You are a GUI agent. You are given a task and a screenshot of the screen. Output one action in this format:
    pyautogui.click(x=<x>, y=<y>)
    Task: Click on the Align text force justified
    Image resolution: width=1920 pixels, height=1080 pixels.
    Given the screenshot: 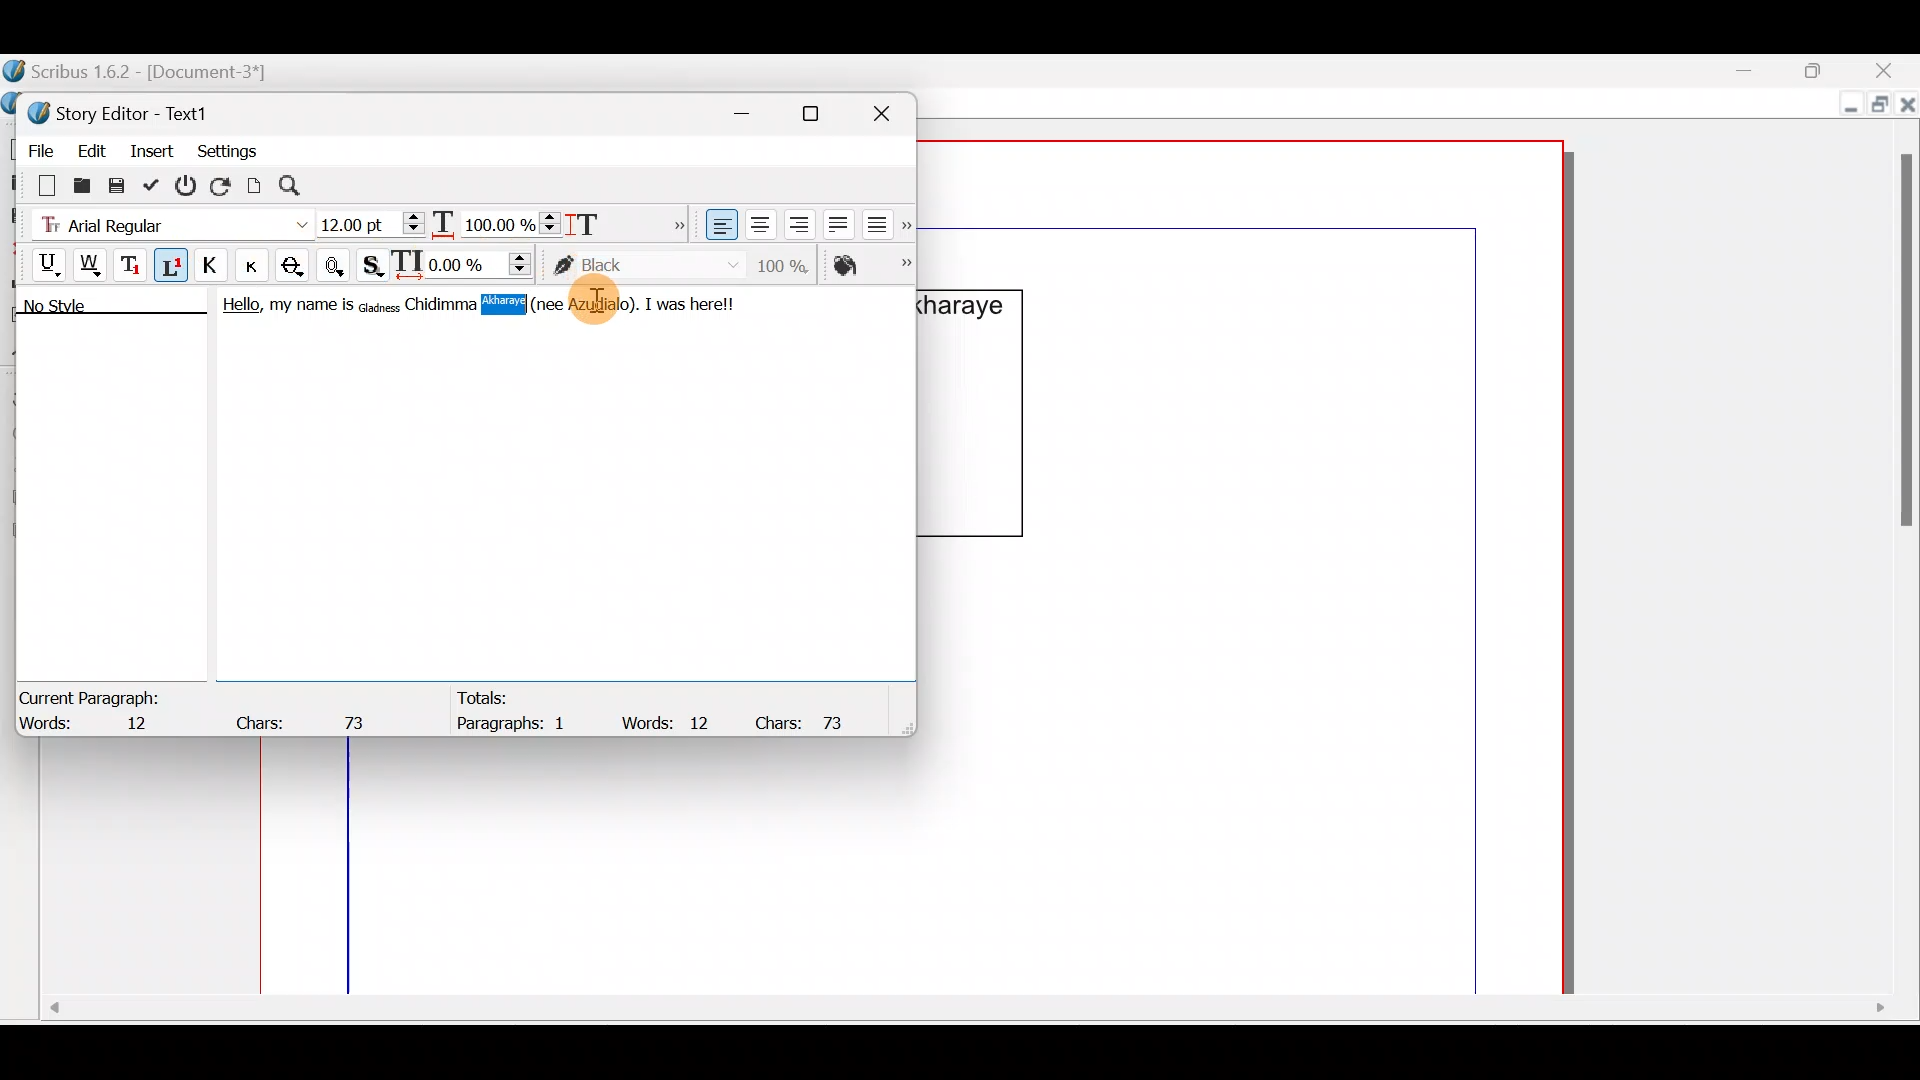 What is the action you would take?
    pyautogui.click(x=883, y=220)
    